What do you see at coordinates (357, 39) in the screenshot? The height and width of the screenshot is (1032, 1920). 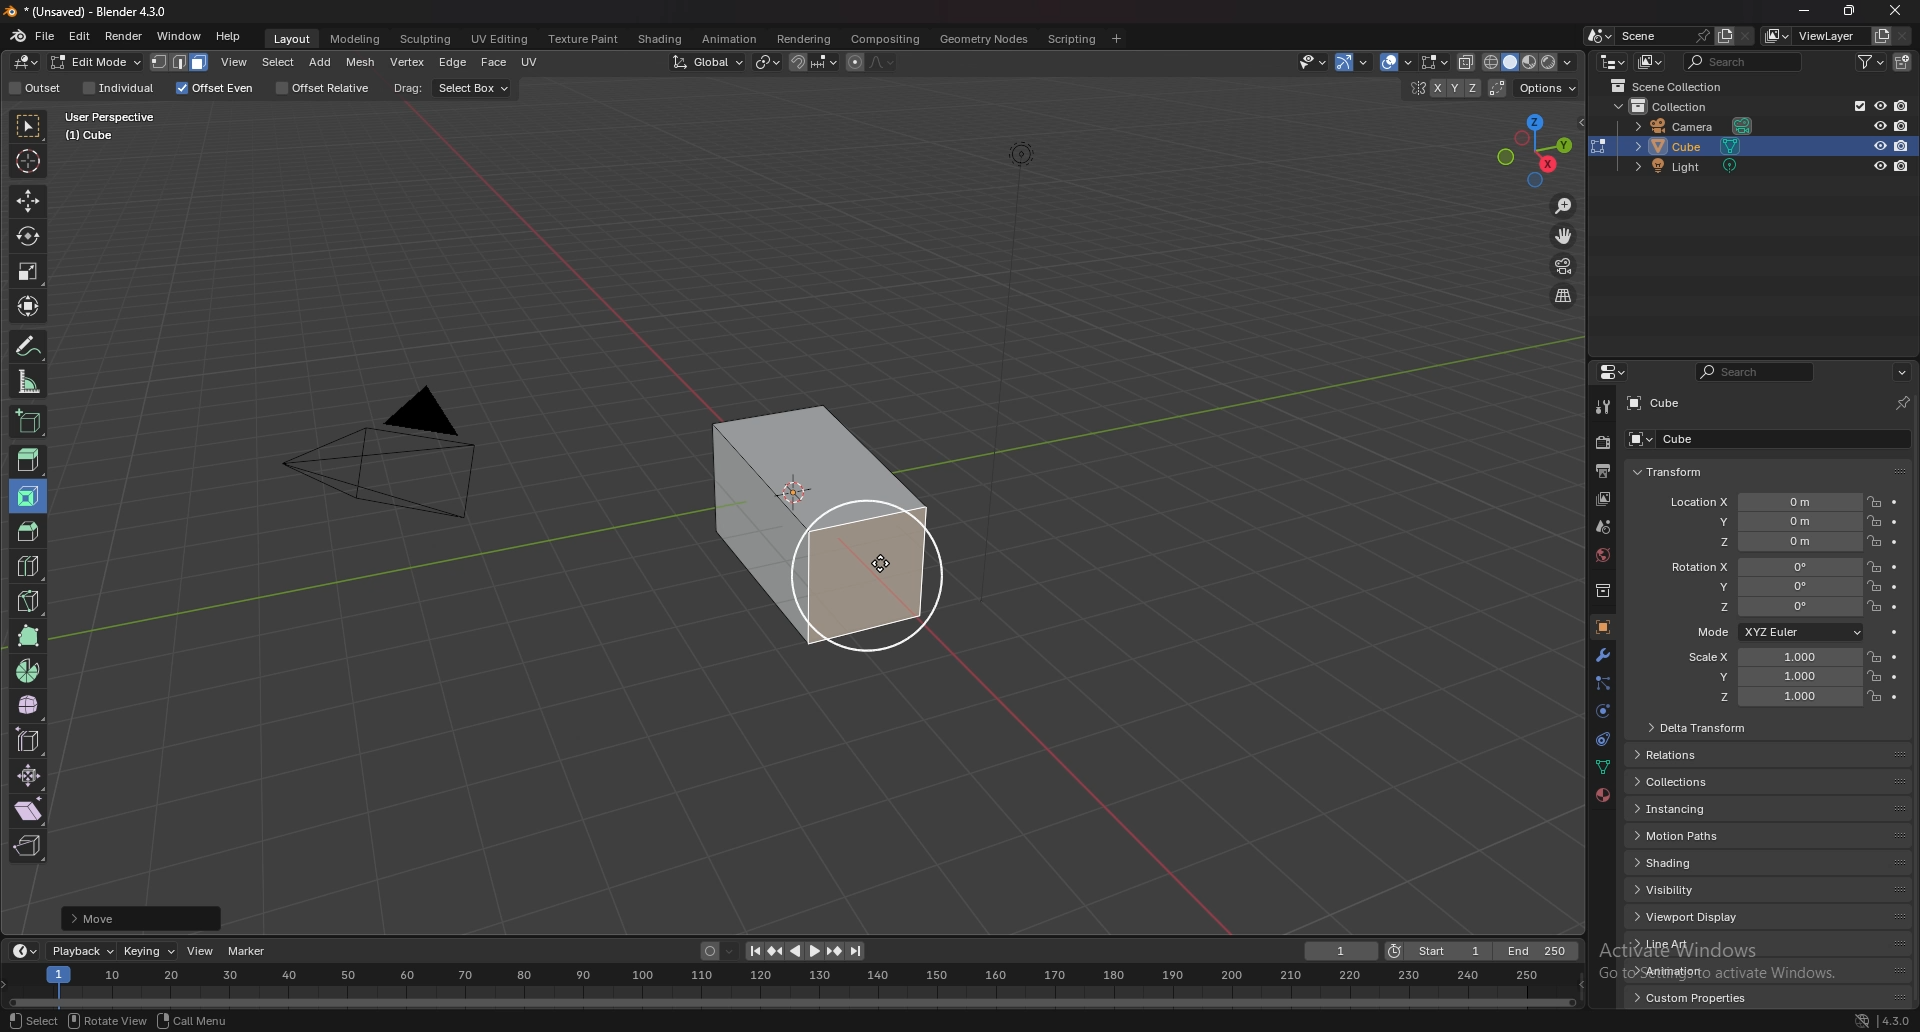 I see `modeling` at bounding box center [357, 39].